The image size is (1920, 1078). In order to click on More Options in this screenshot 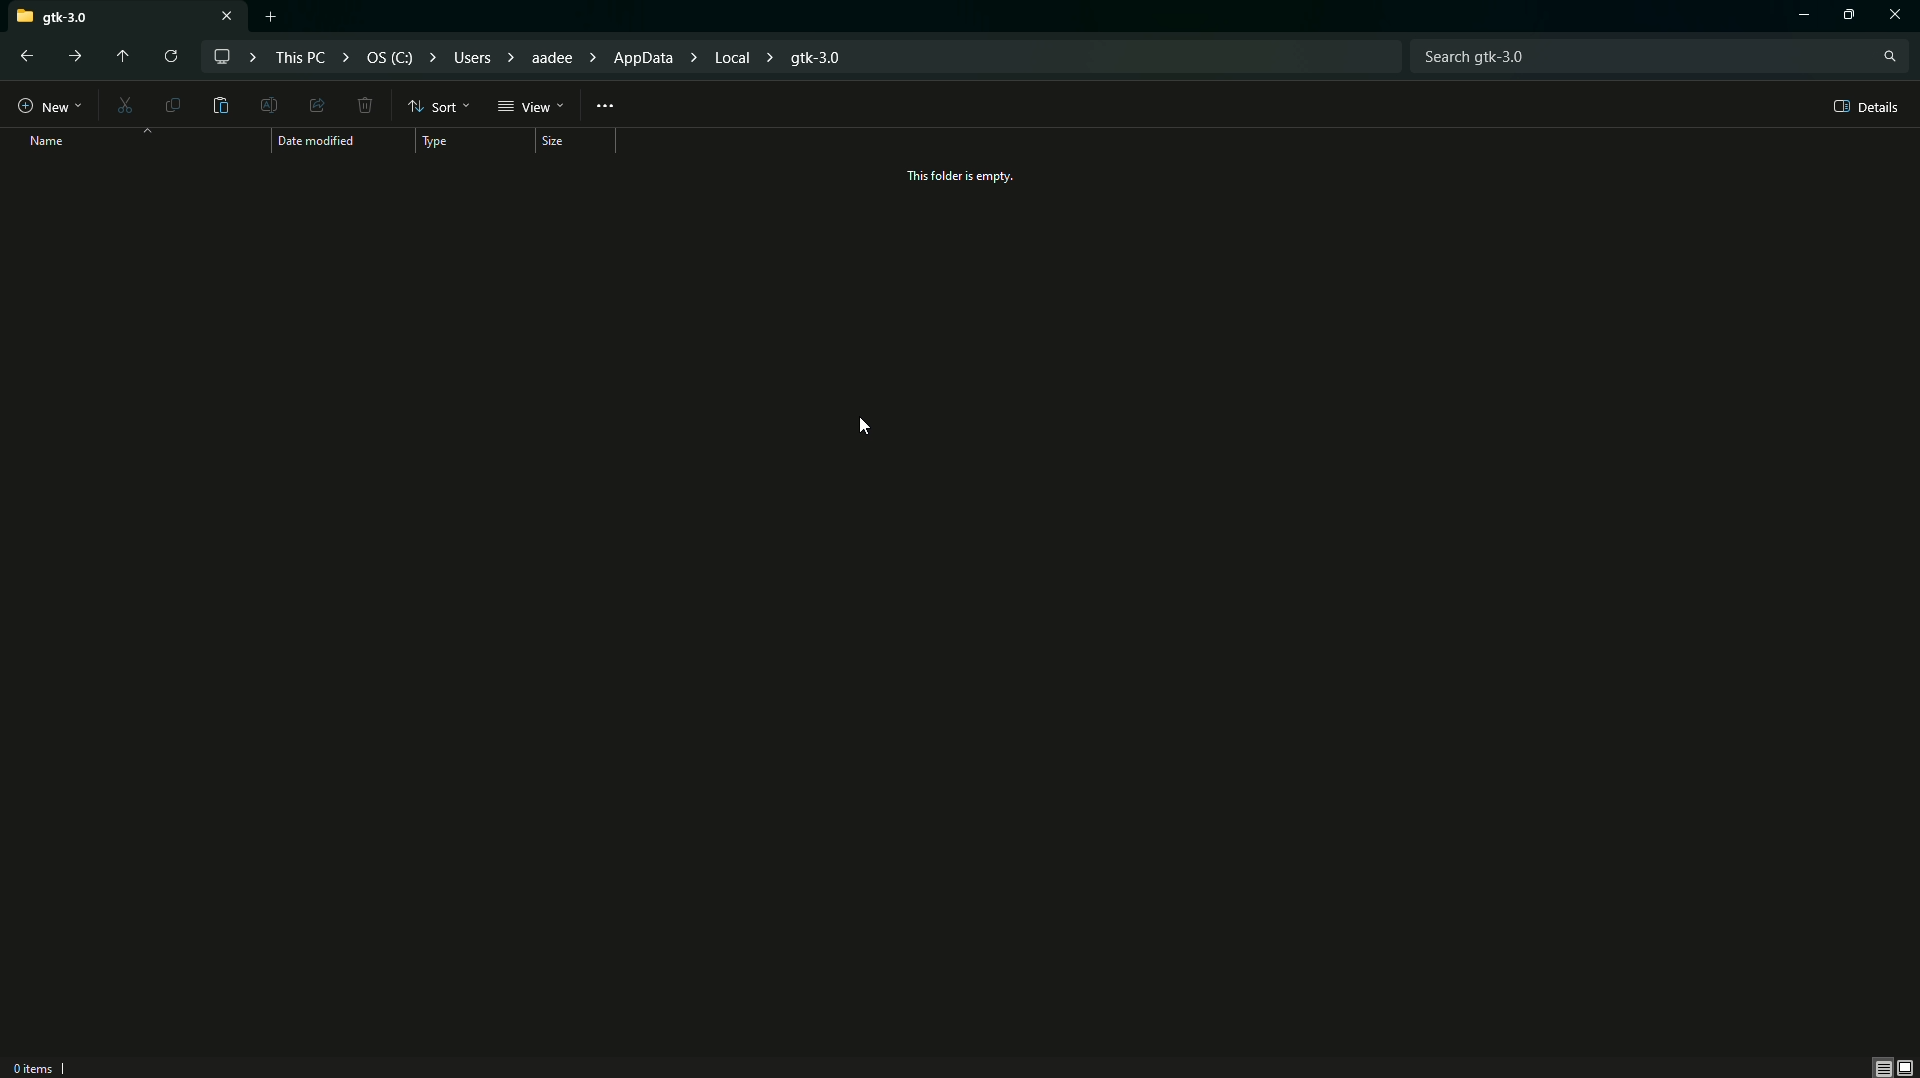, I will do `click(606, 104)`.